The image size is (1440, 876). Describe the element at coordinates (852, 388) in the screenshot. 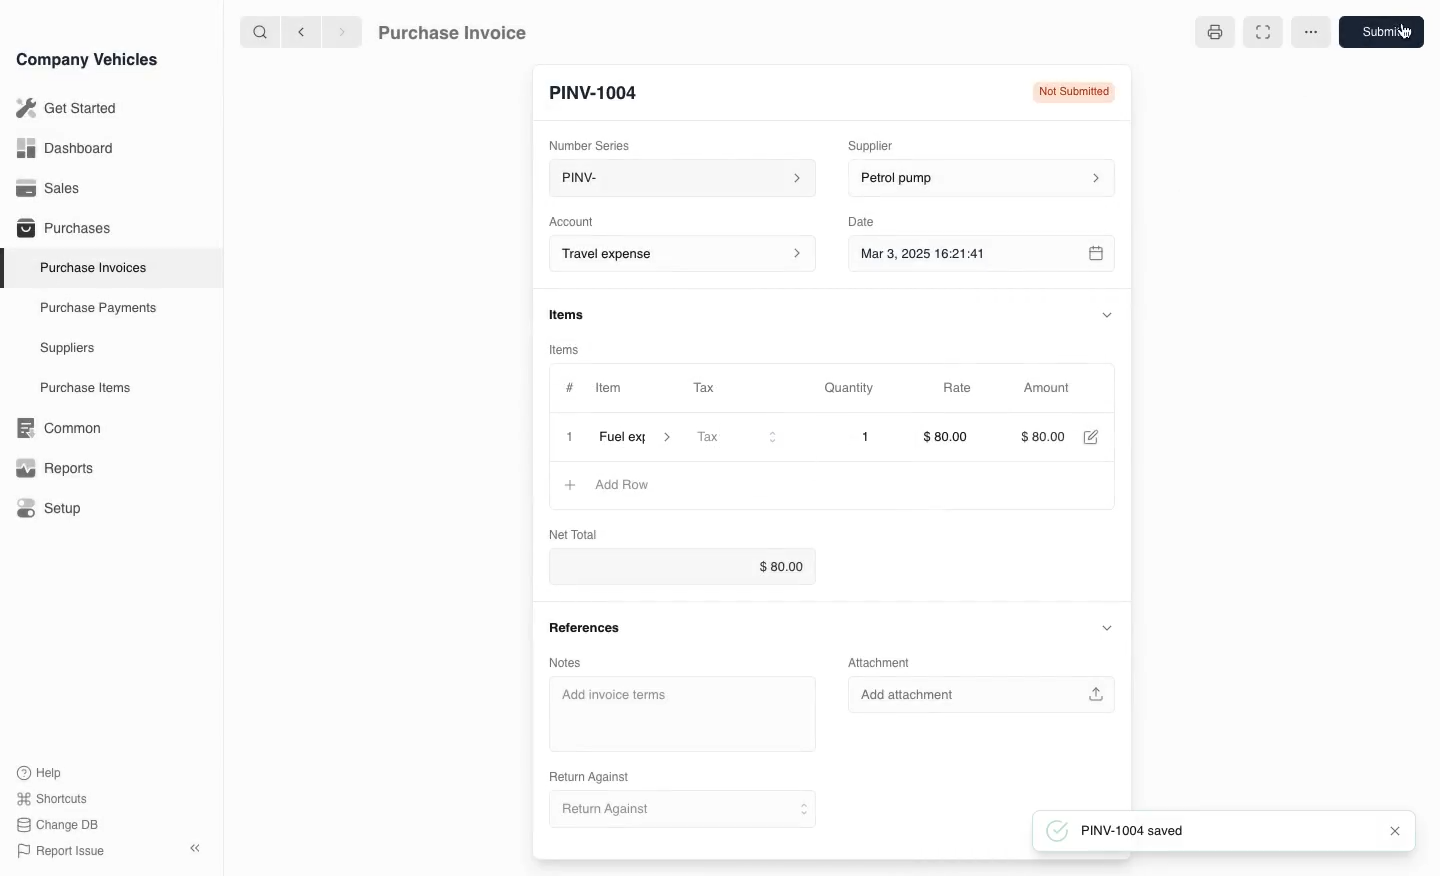

I see `Quantity` at that location.